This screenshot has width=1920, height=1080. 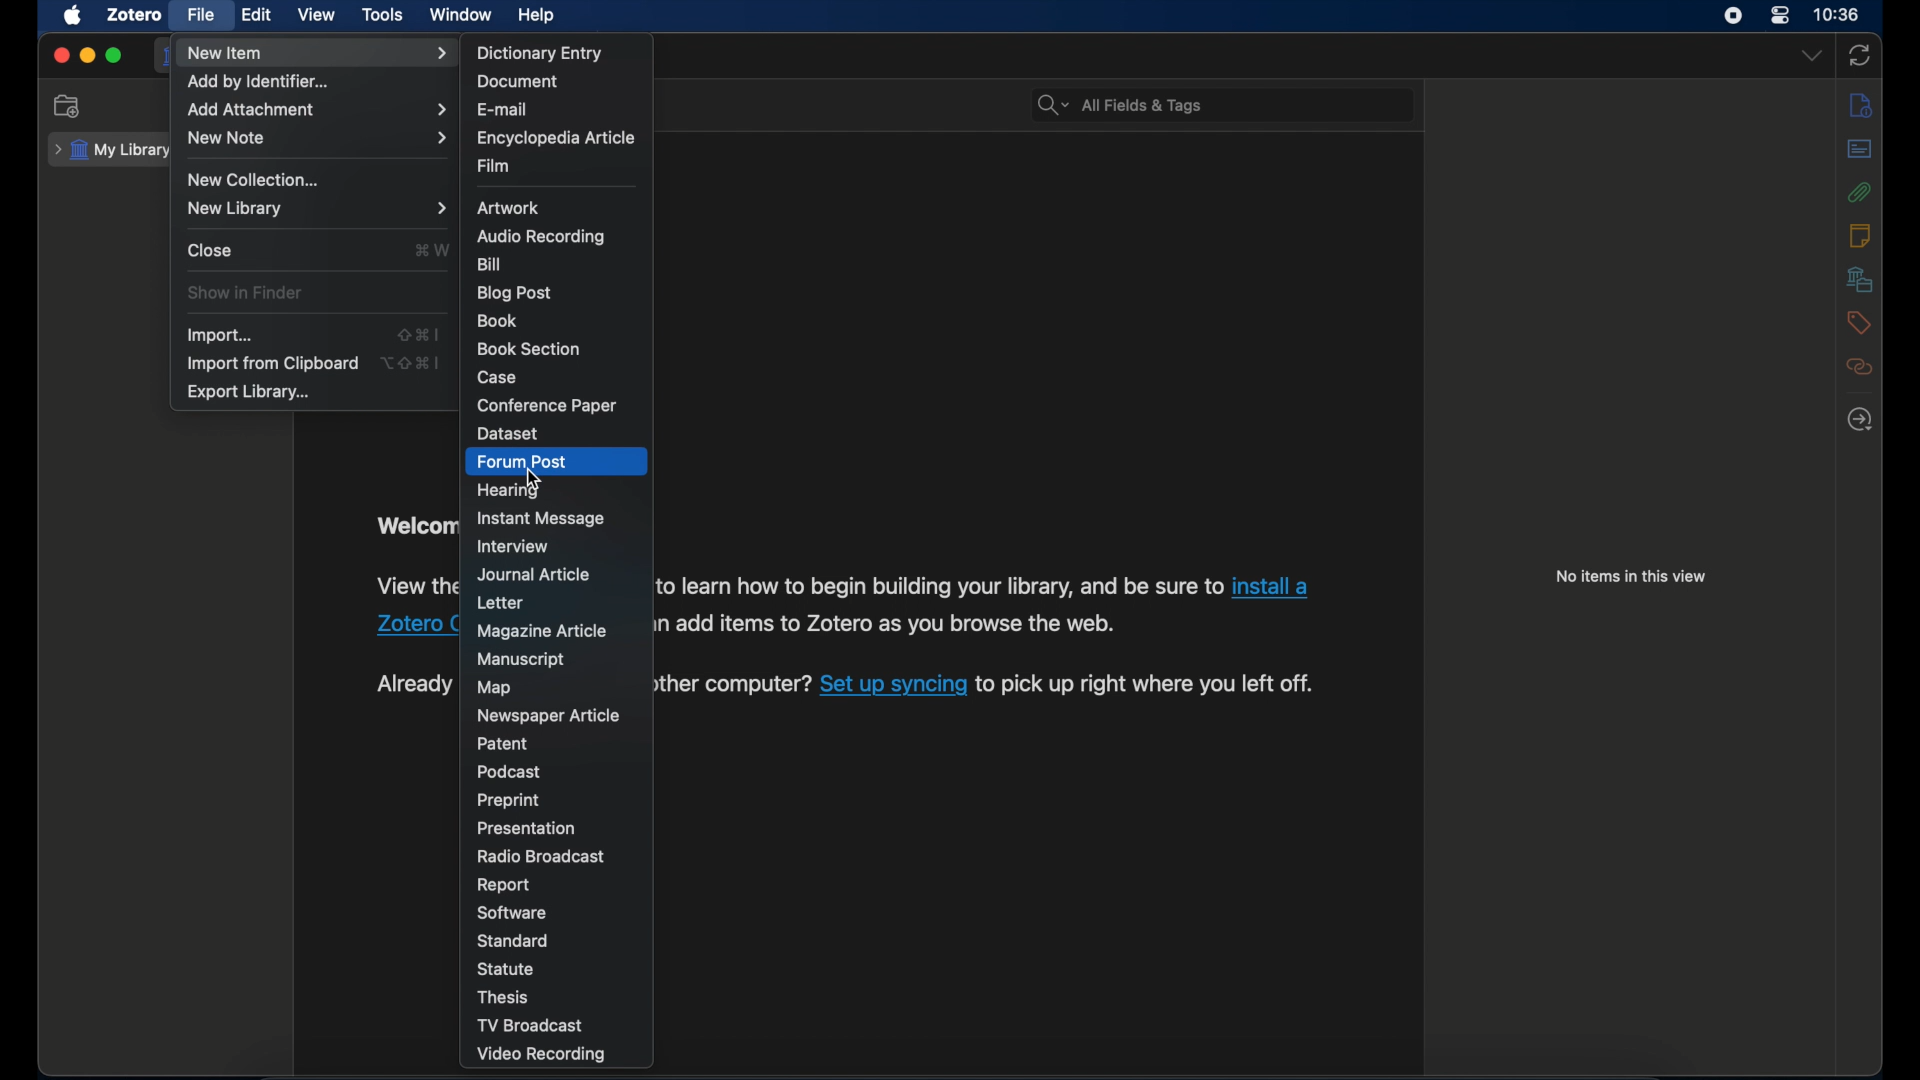 What do you see at coordinates (540, 856) in the screenshot?
I see `radio broadcast` at bounding box center [540, 856].